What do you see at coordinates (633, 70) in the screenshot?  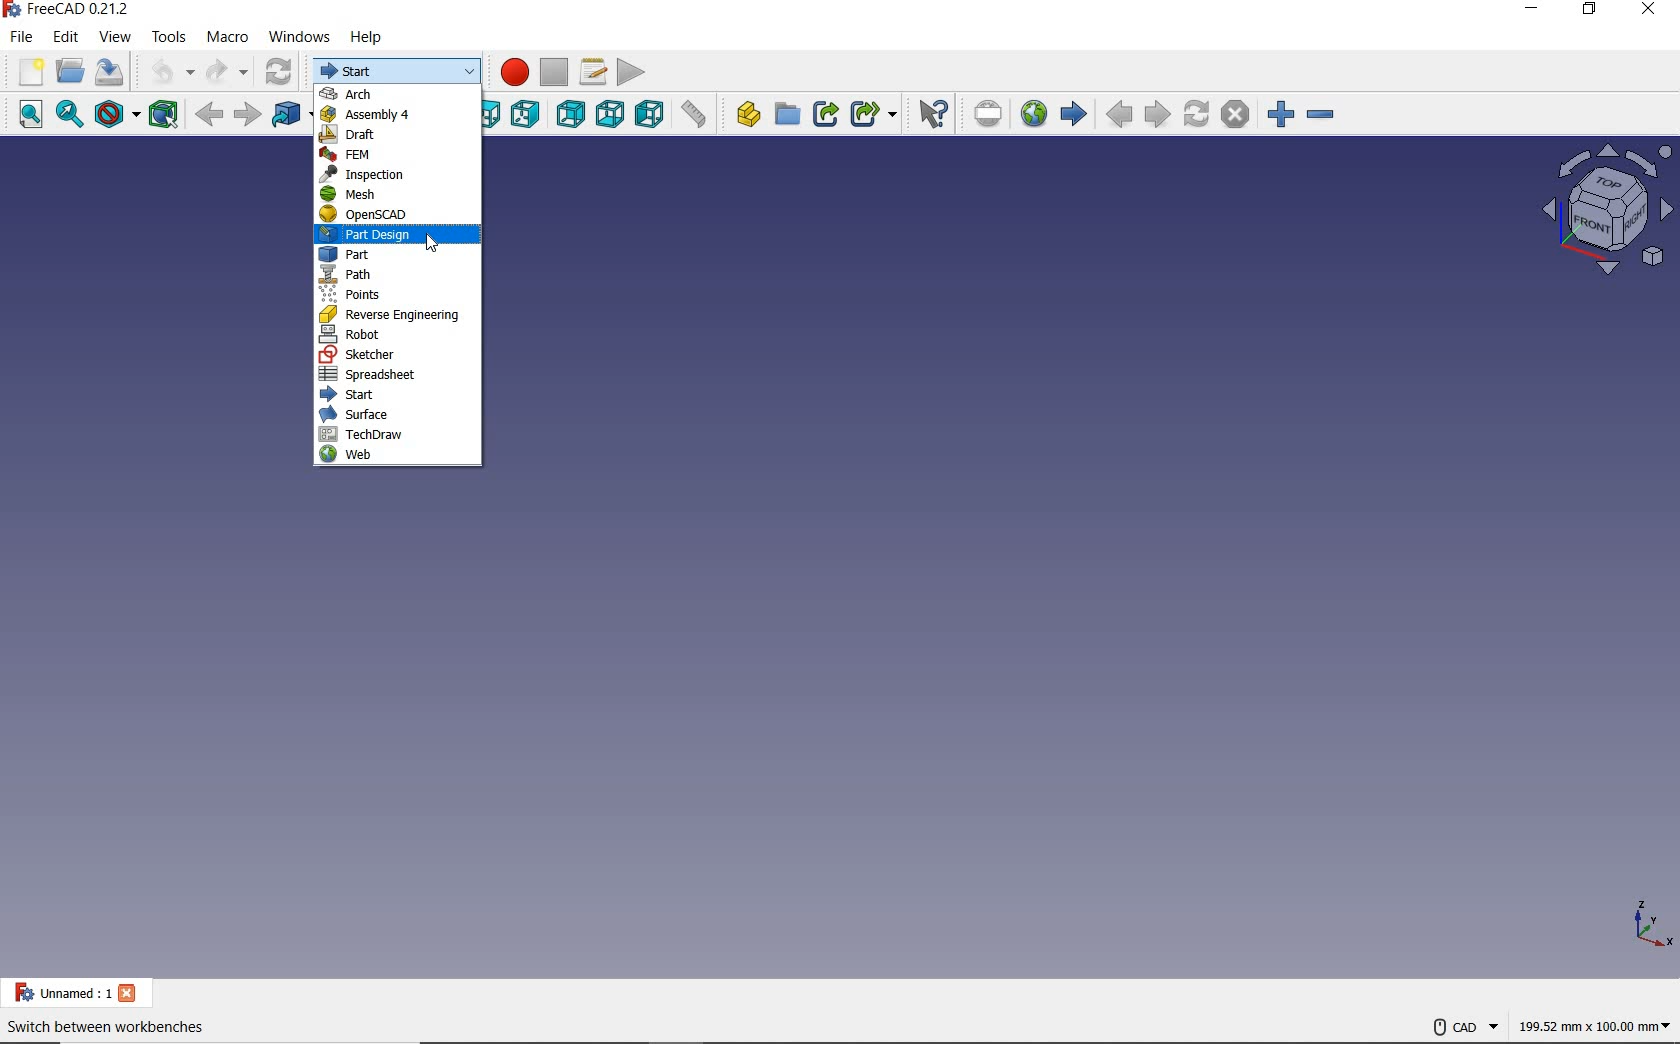 I see `EXECUTE MACRO` at bounding box center [633, 70].